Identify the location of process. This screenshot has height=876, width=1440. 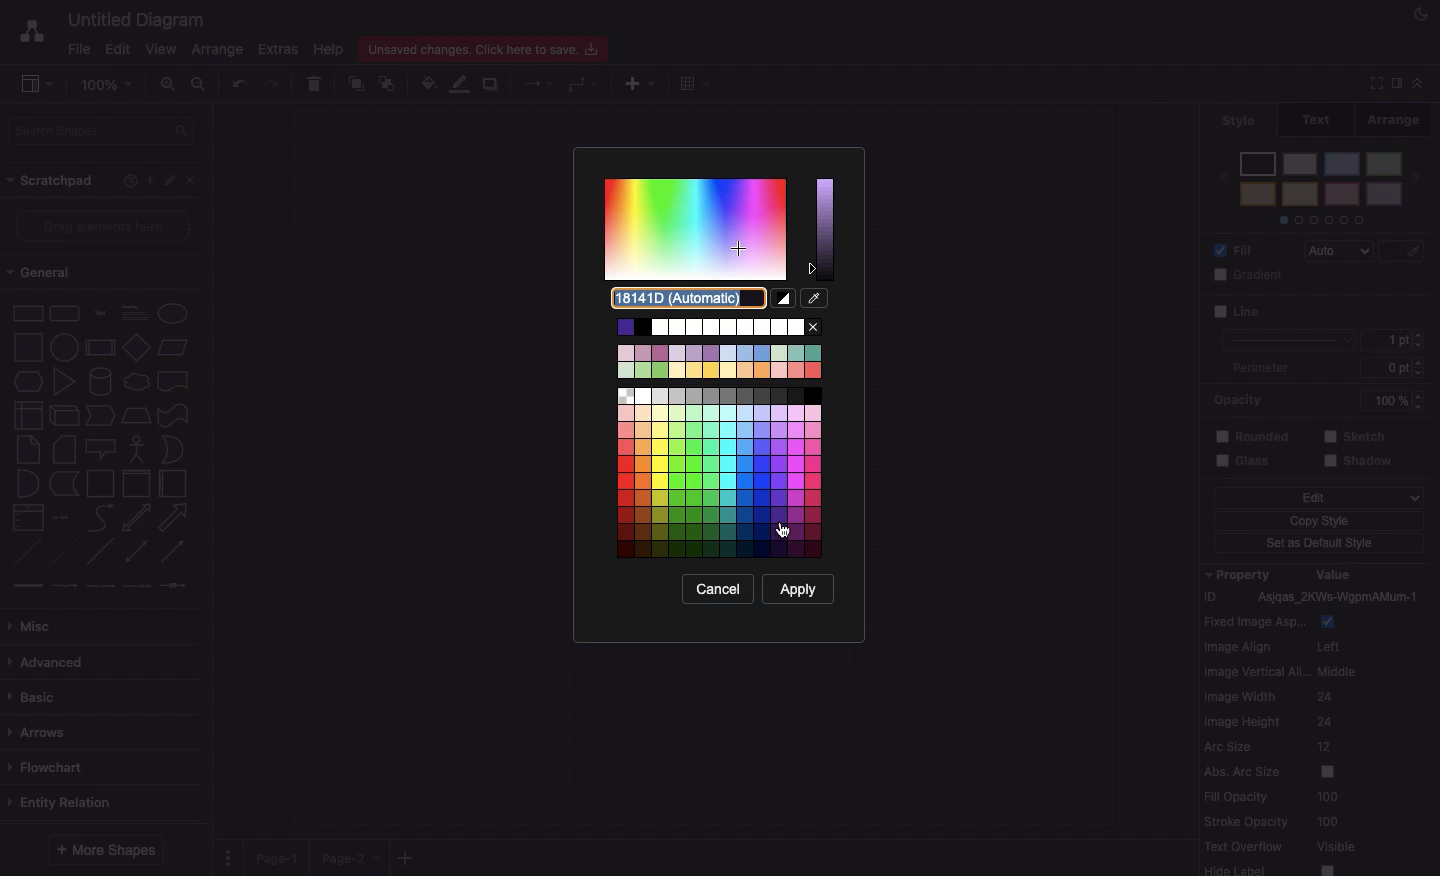
(99, 348).